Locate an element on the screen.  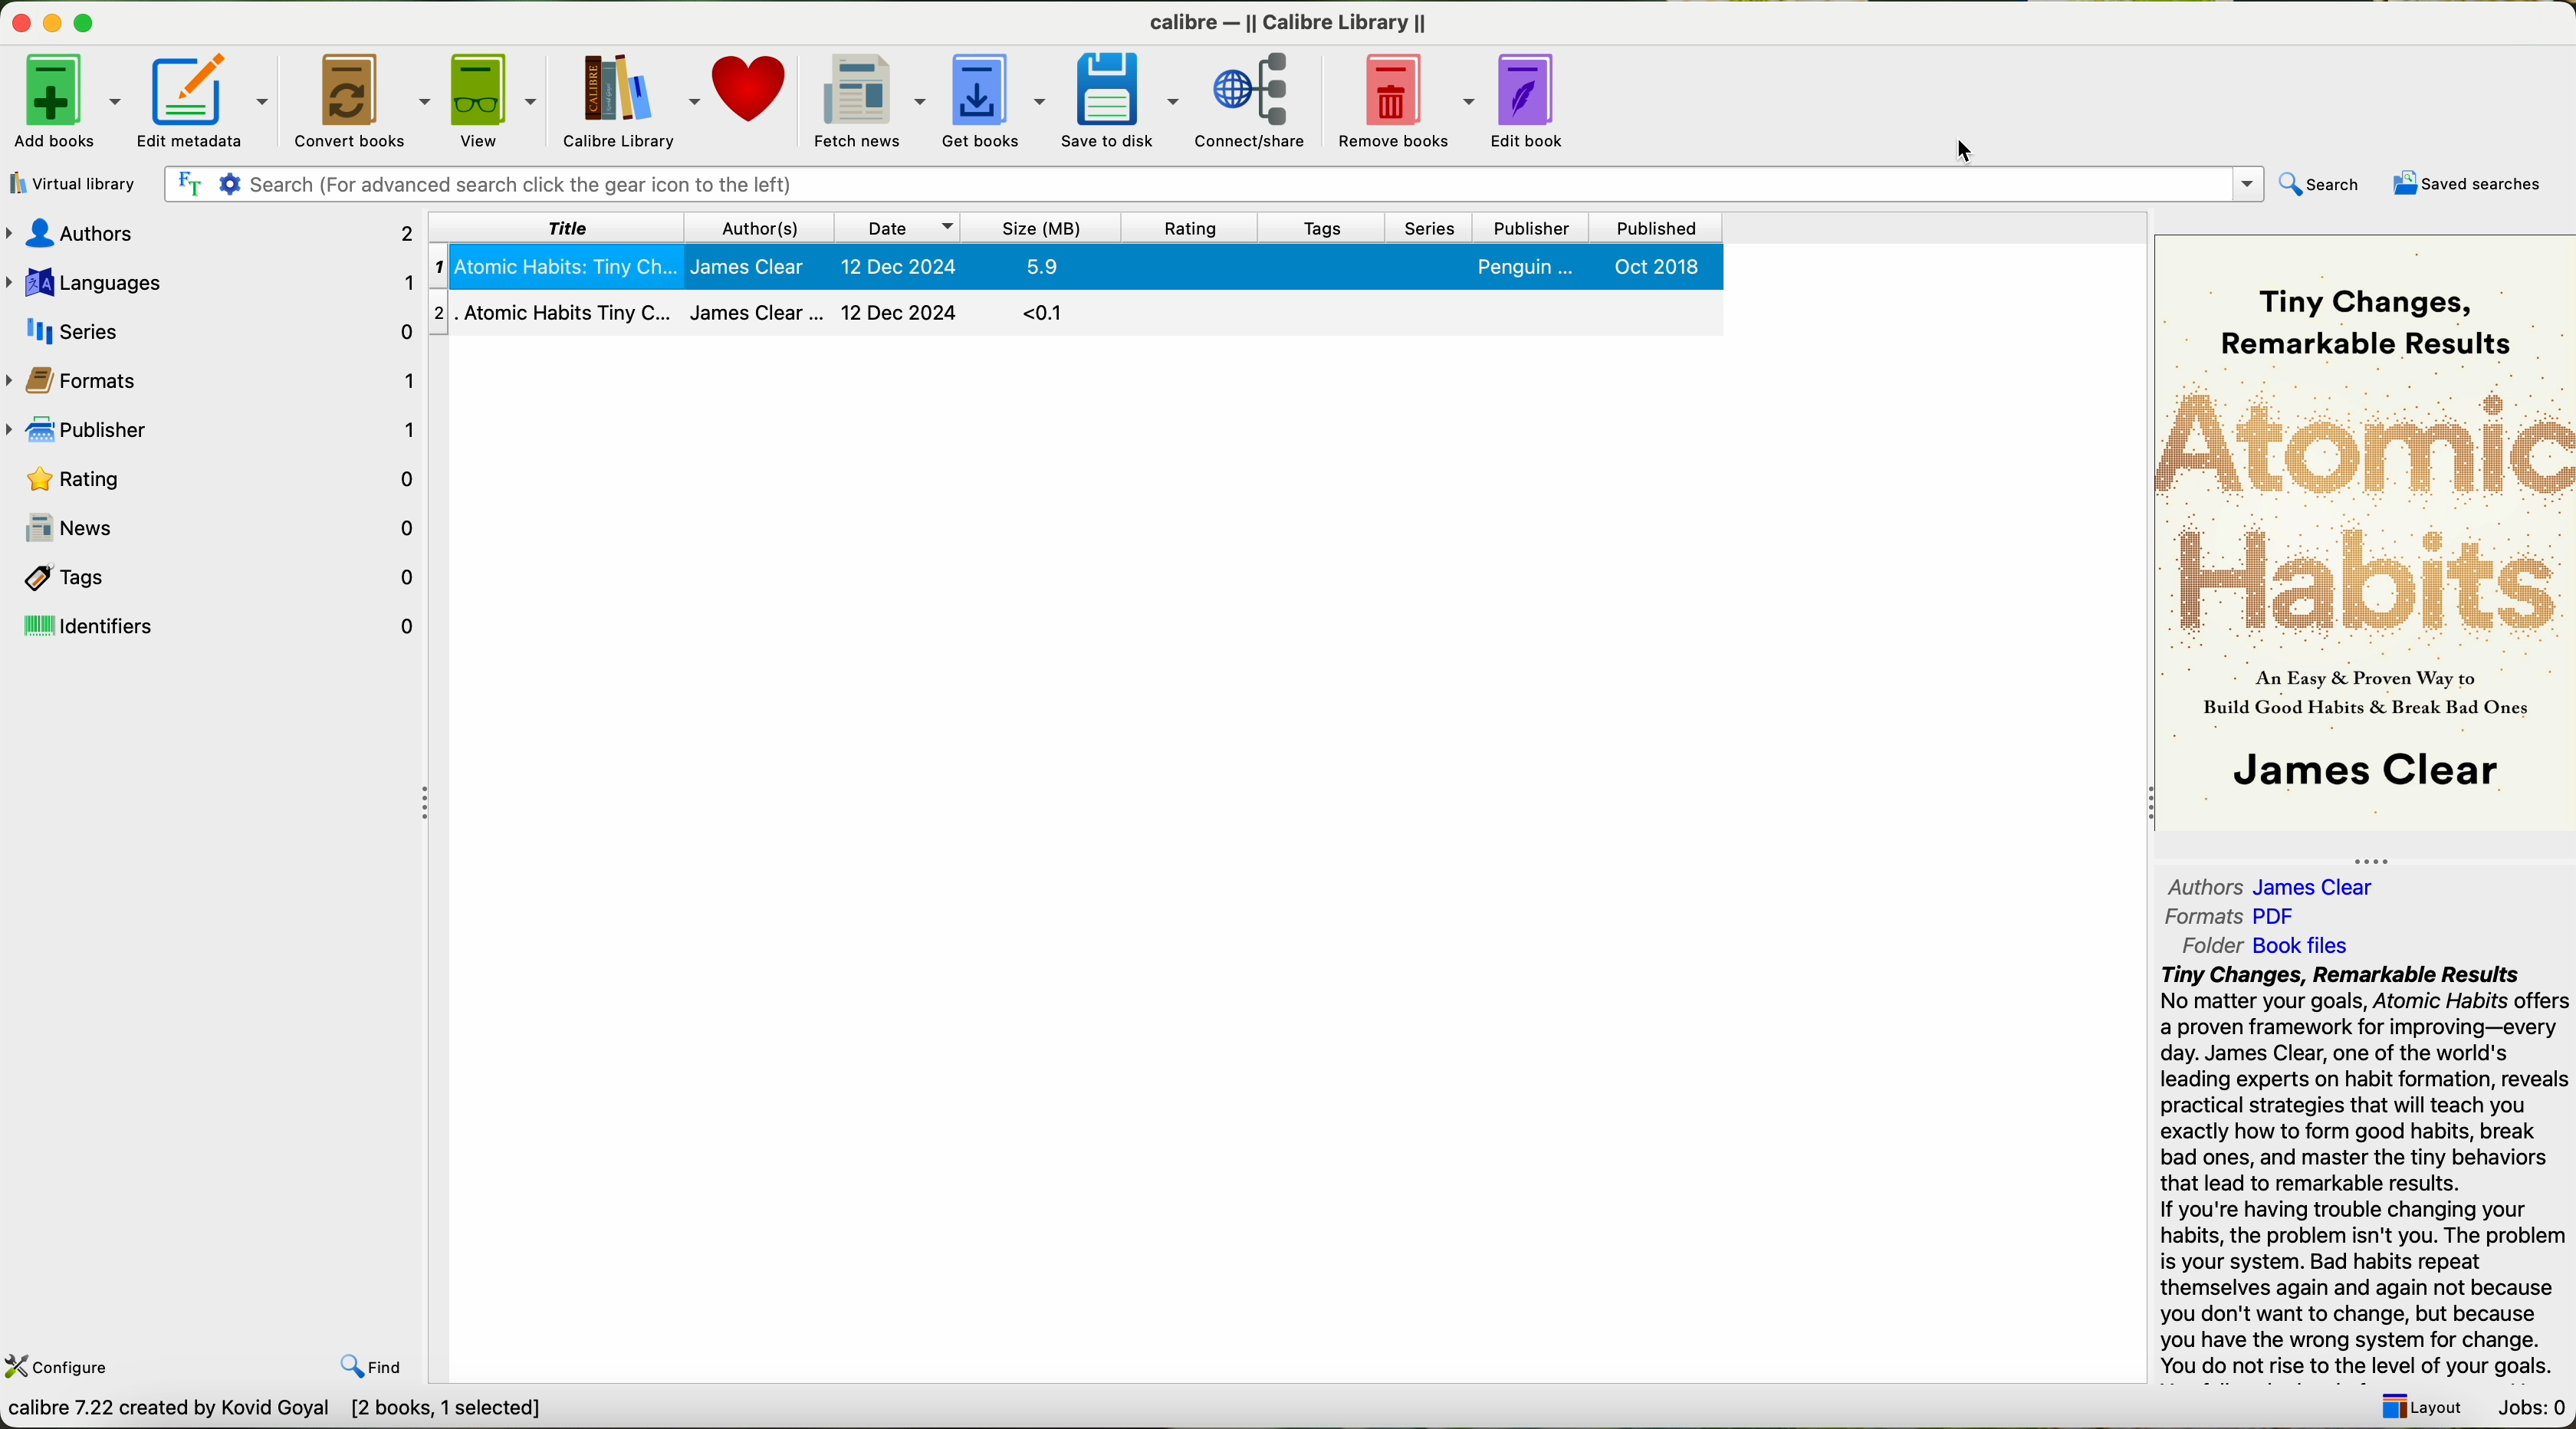
Callibre 7.22 Created by Kavid Goyal [o books] is located at coordinates (317, 1413).